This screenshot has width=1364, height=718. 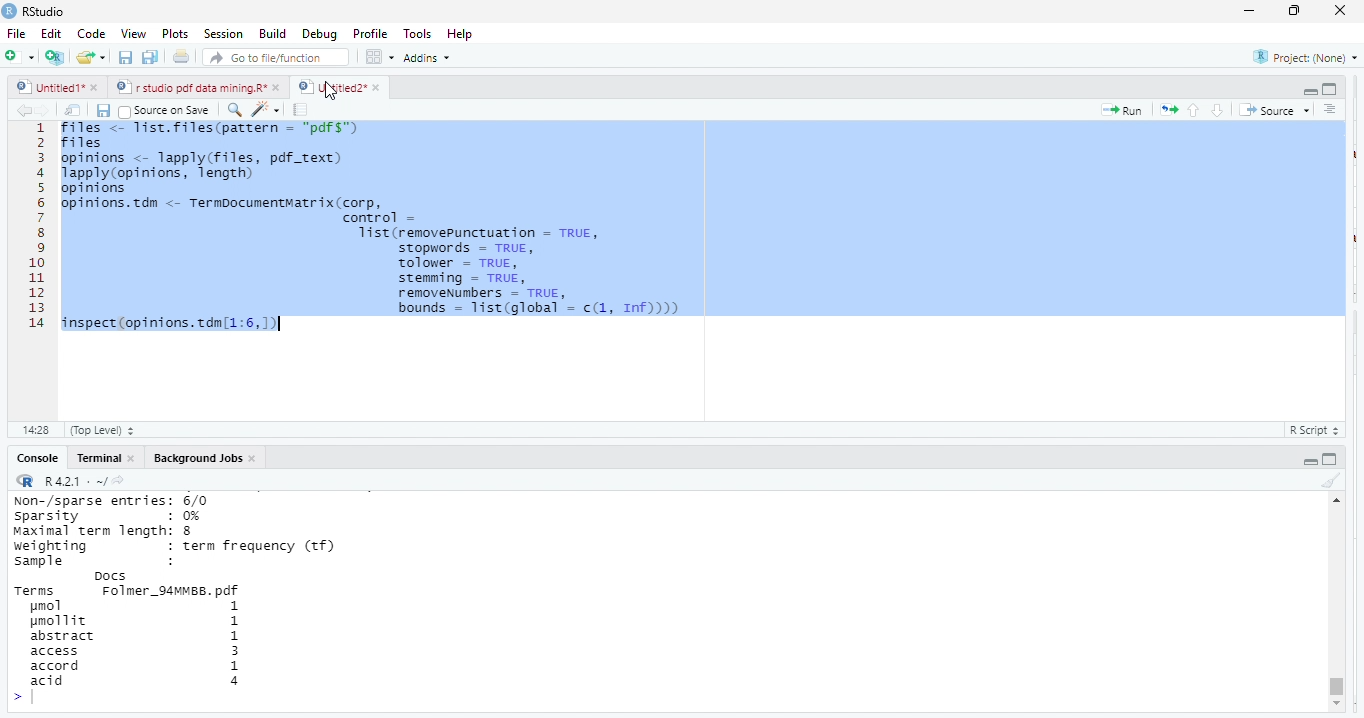 I want to click on code, so click(x=89, y=34).